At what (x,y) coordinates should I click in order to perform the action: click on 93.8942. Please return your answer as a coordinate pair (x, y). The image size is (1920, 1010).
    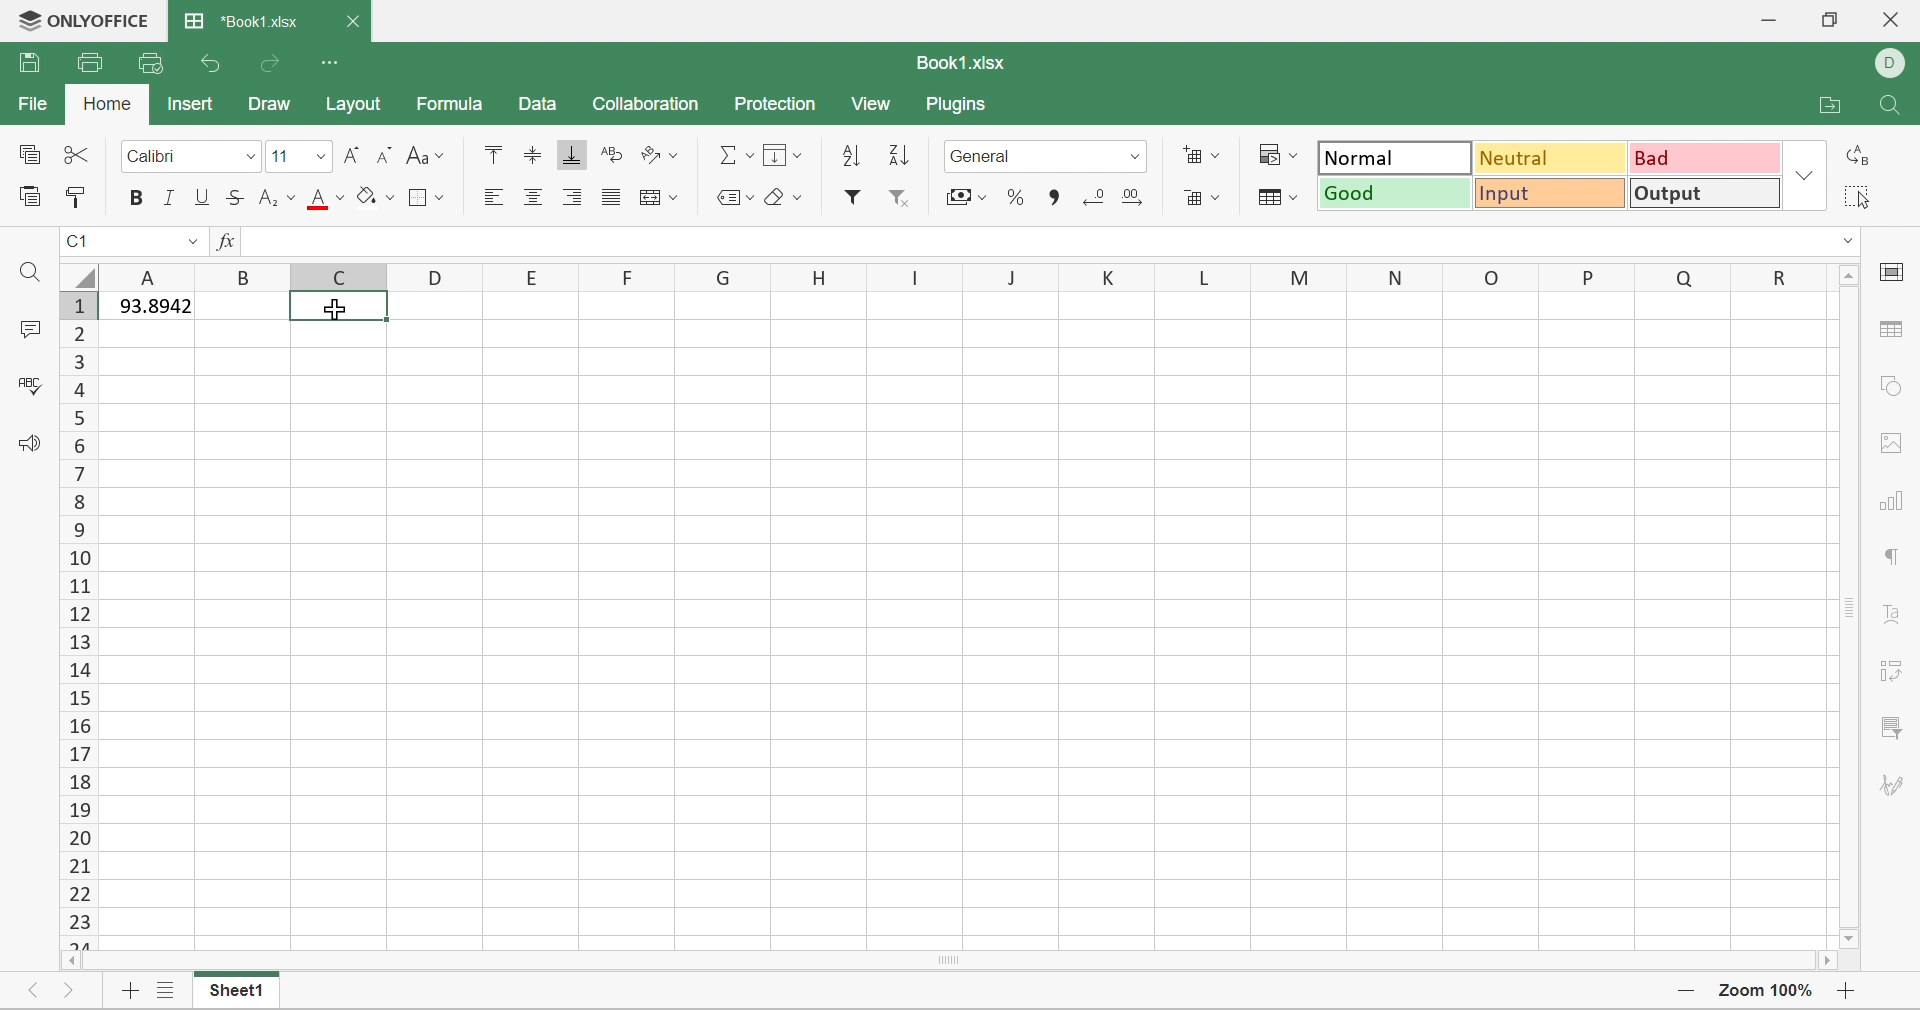
    Looking at the image, I should click on (150, 303).